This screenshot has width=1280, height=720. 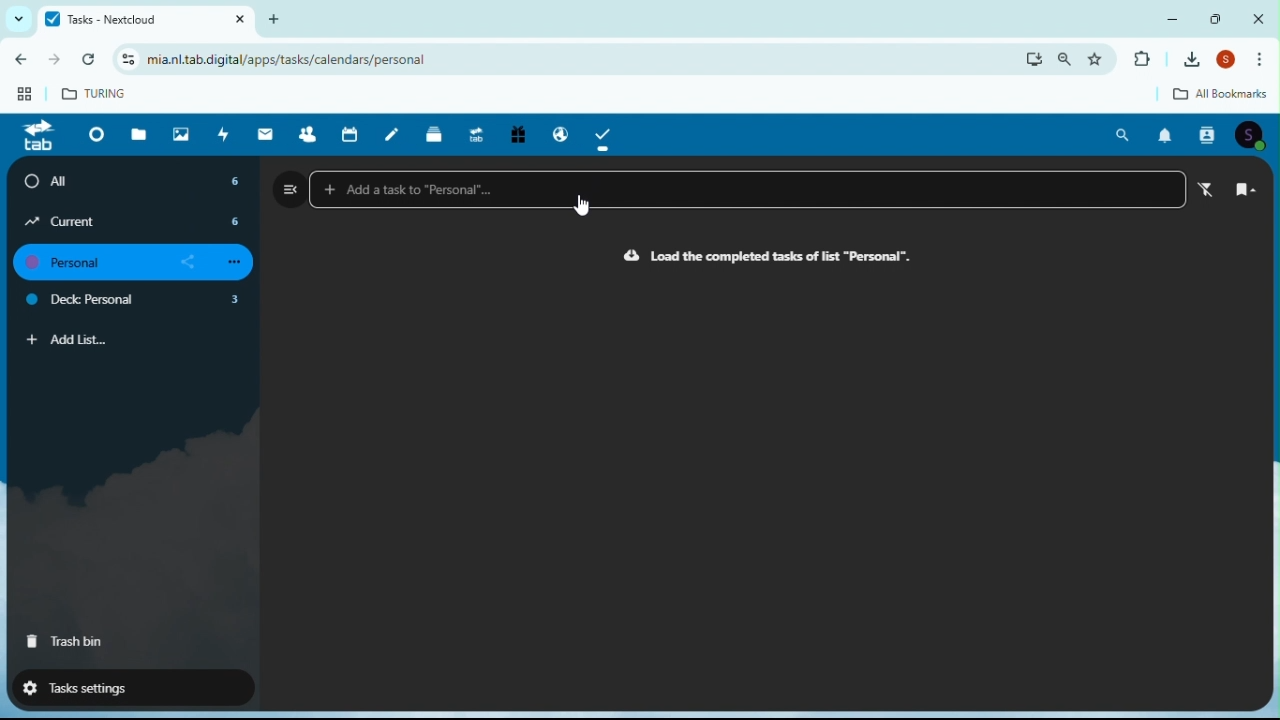 I want to click on Add a task to "Personal"..., so click(x=747, y=190).